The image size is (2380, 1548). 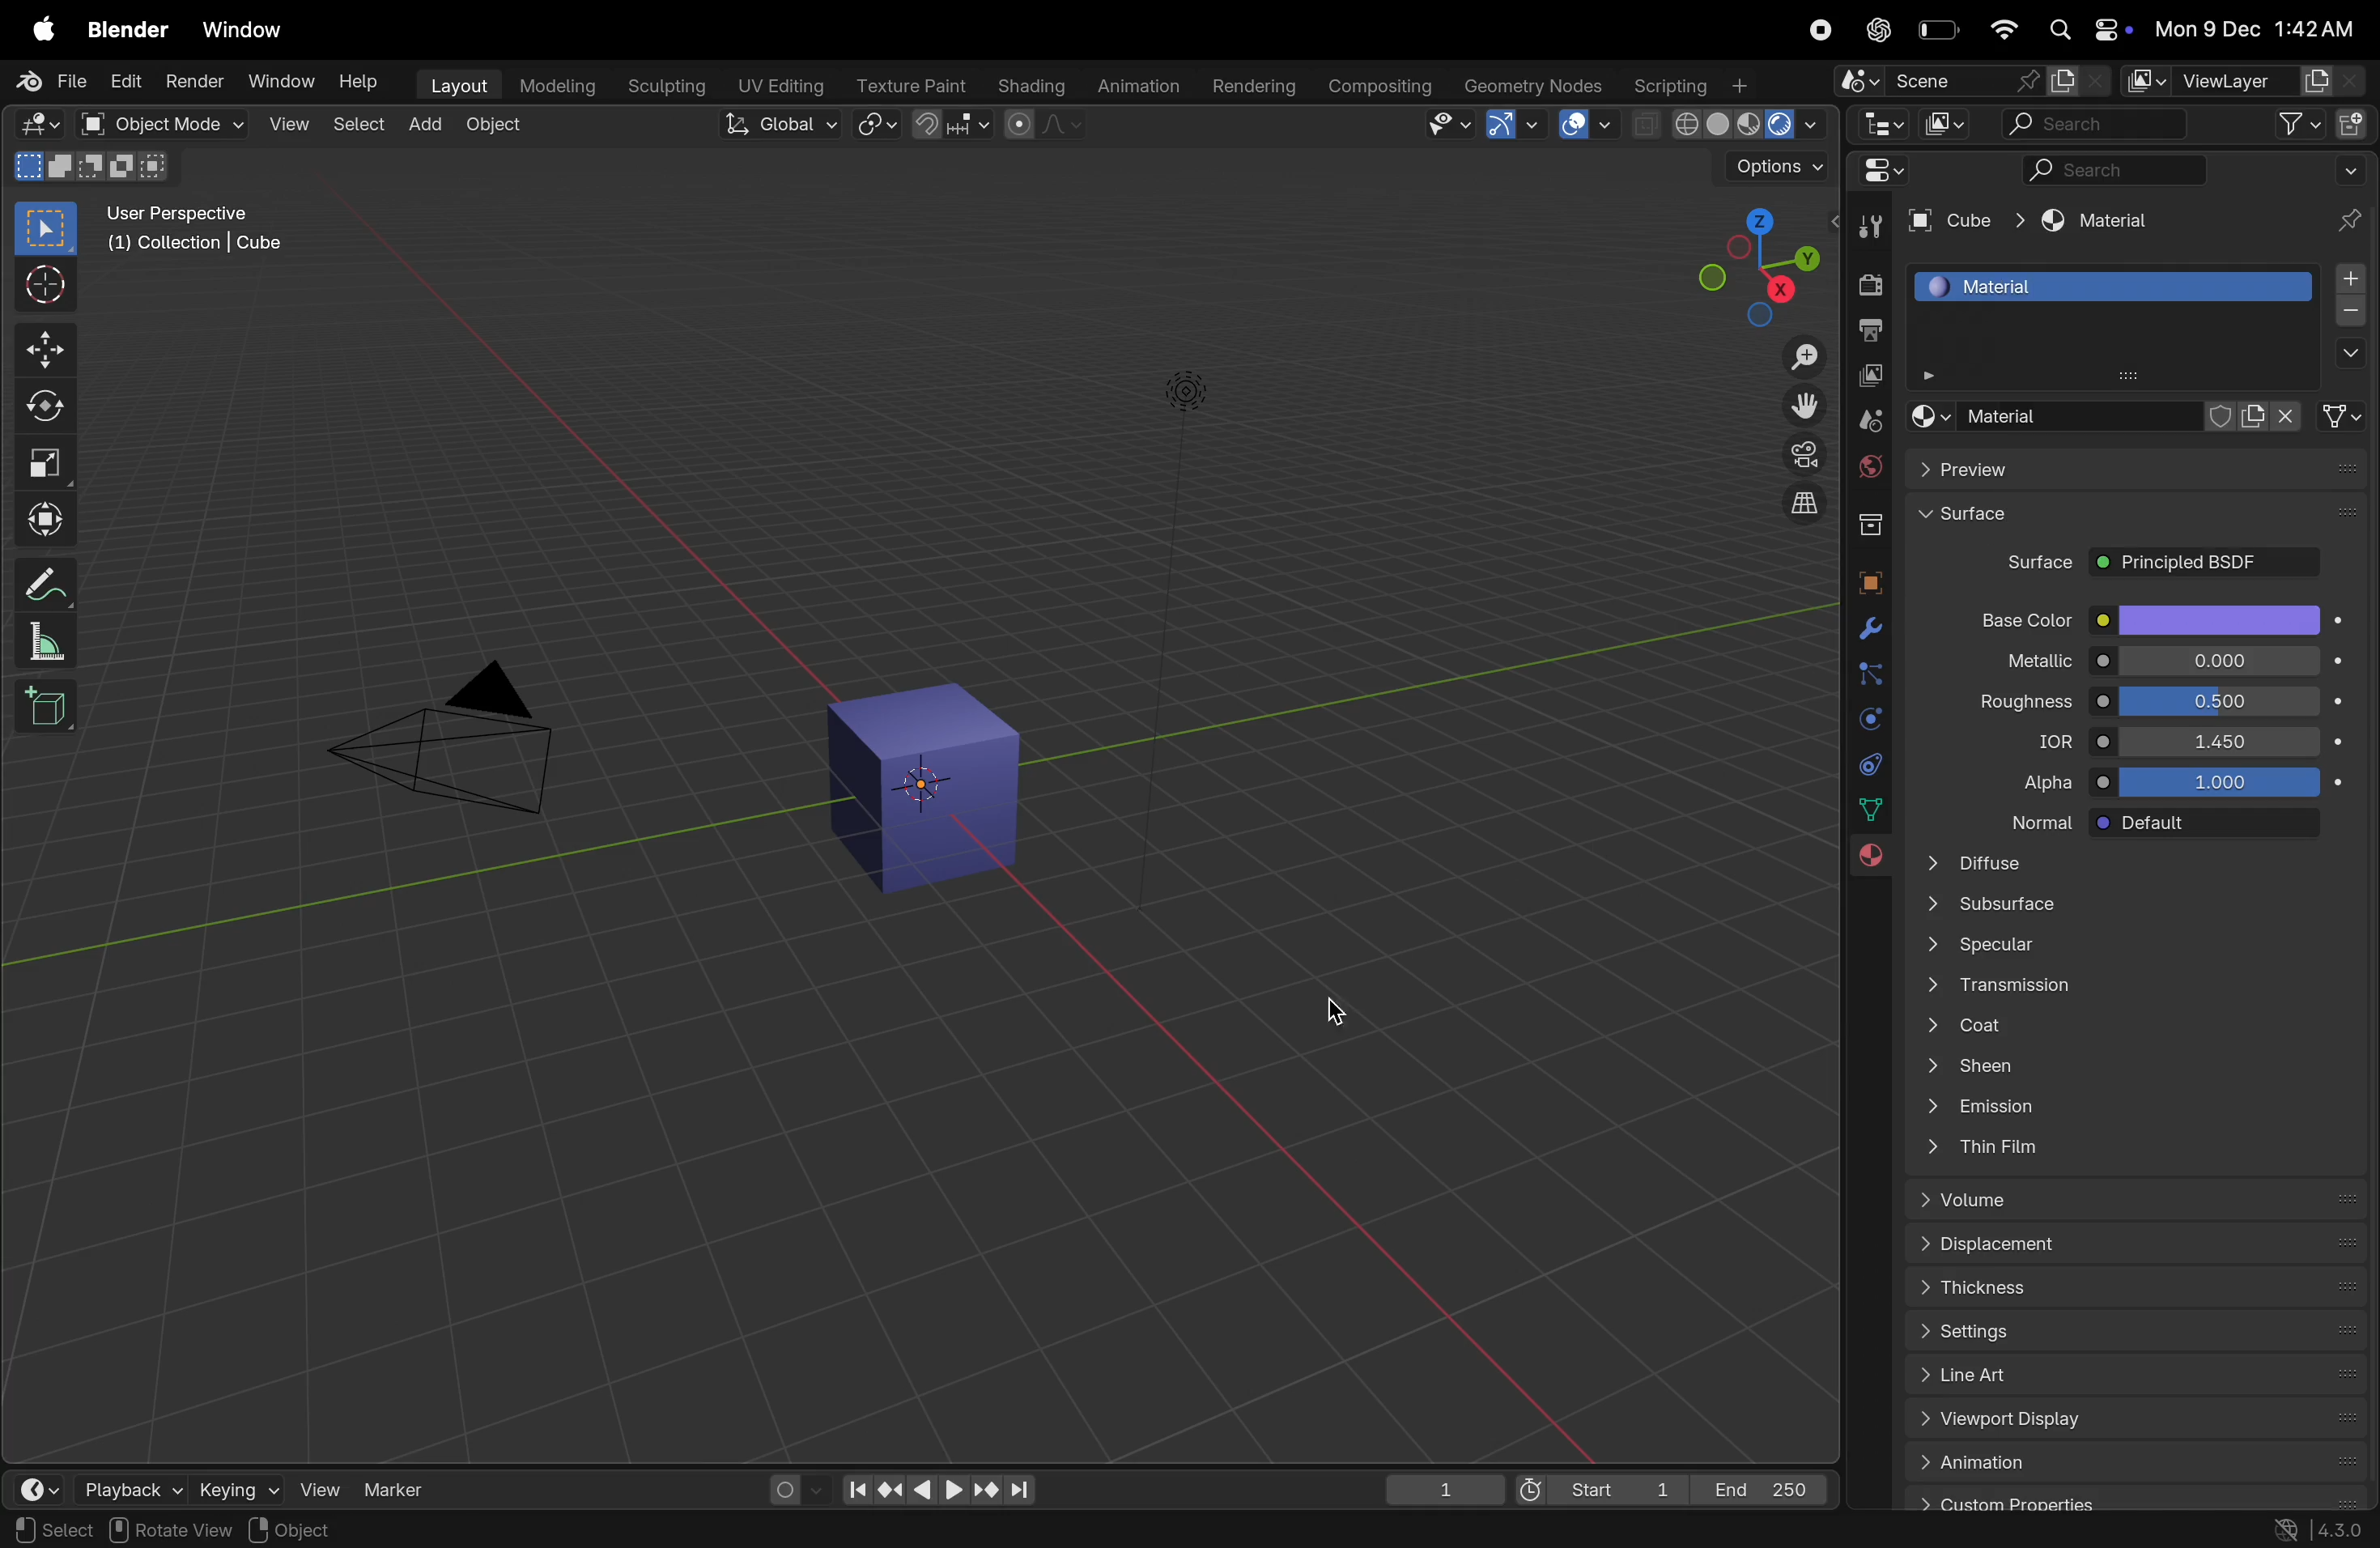 I want to click on Diffuse, so click(x=2126, y=862).